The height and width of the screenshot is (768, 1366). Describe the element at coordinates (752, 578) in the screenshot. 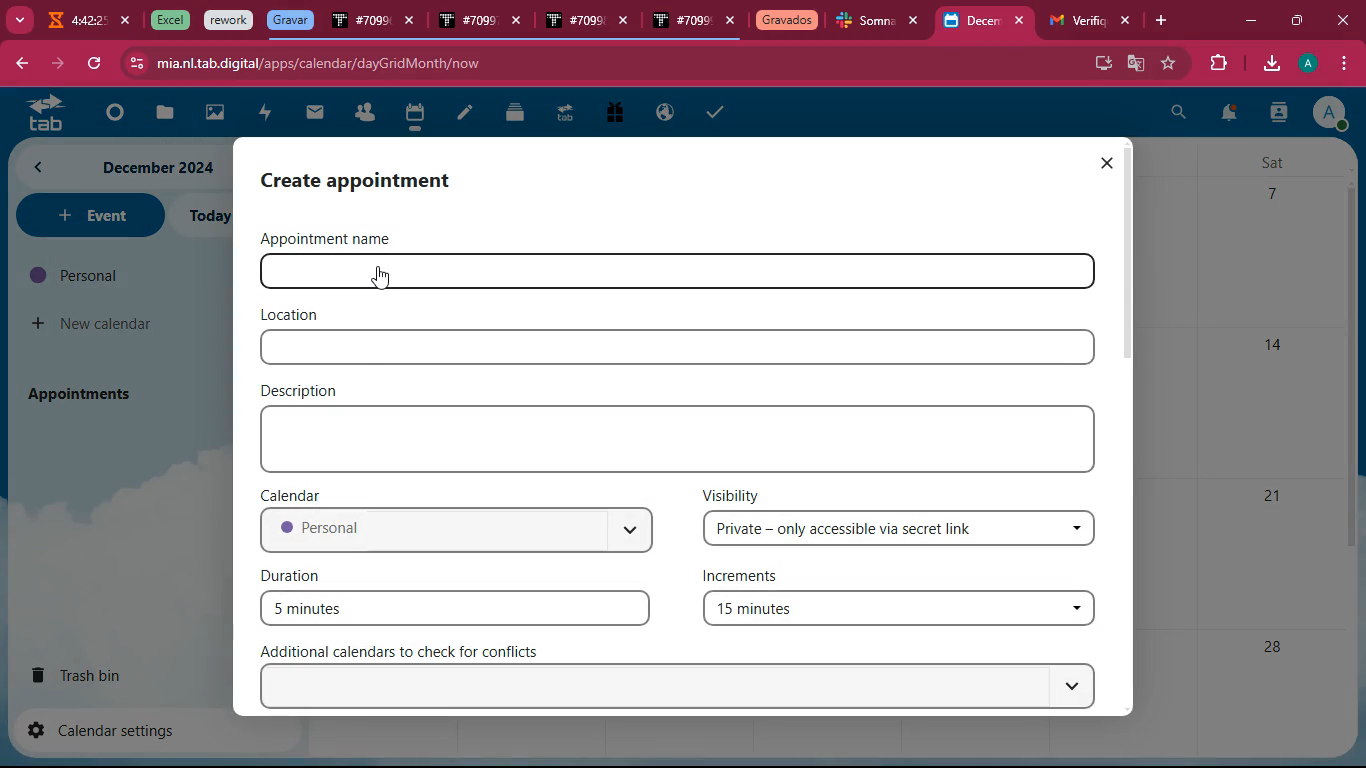

I see `increments` at that location.